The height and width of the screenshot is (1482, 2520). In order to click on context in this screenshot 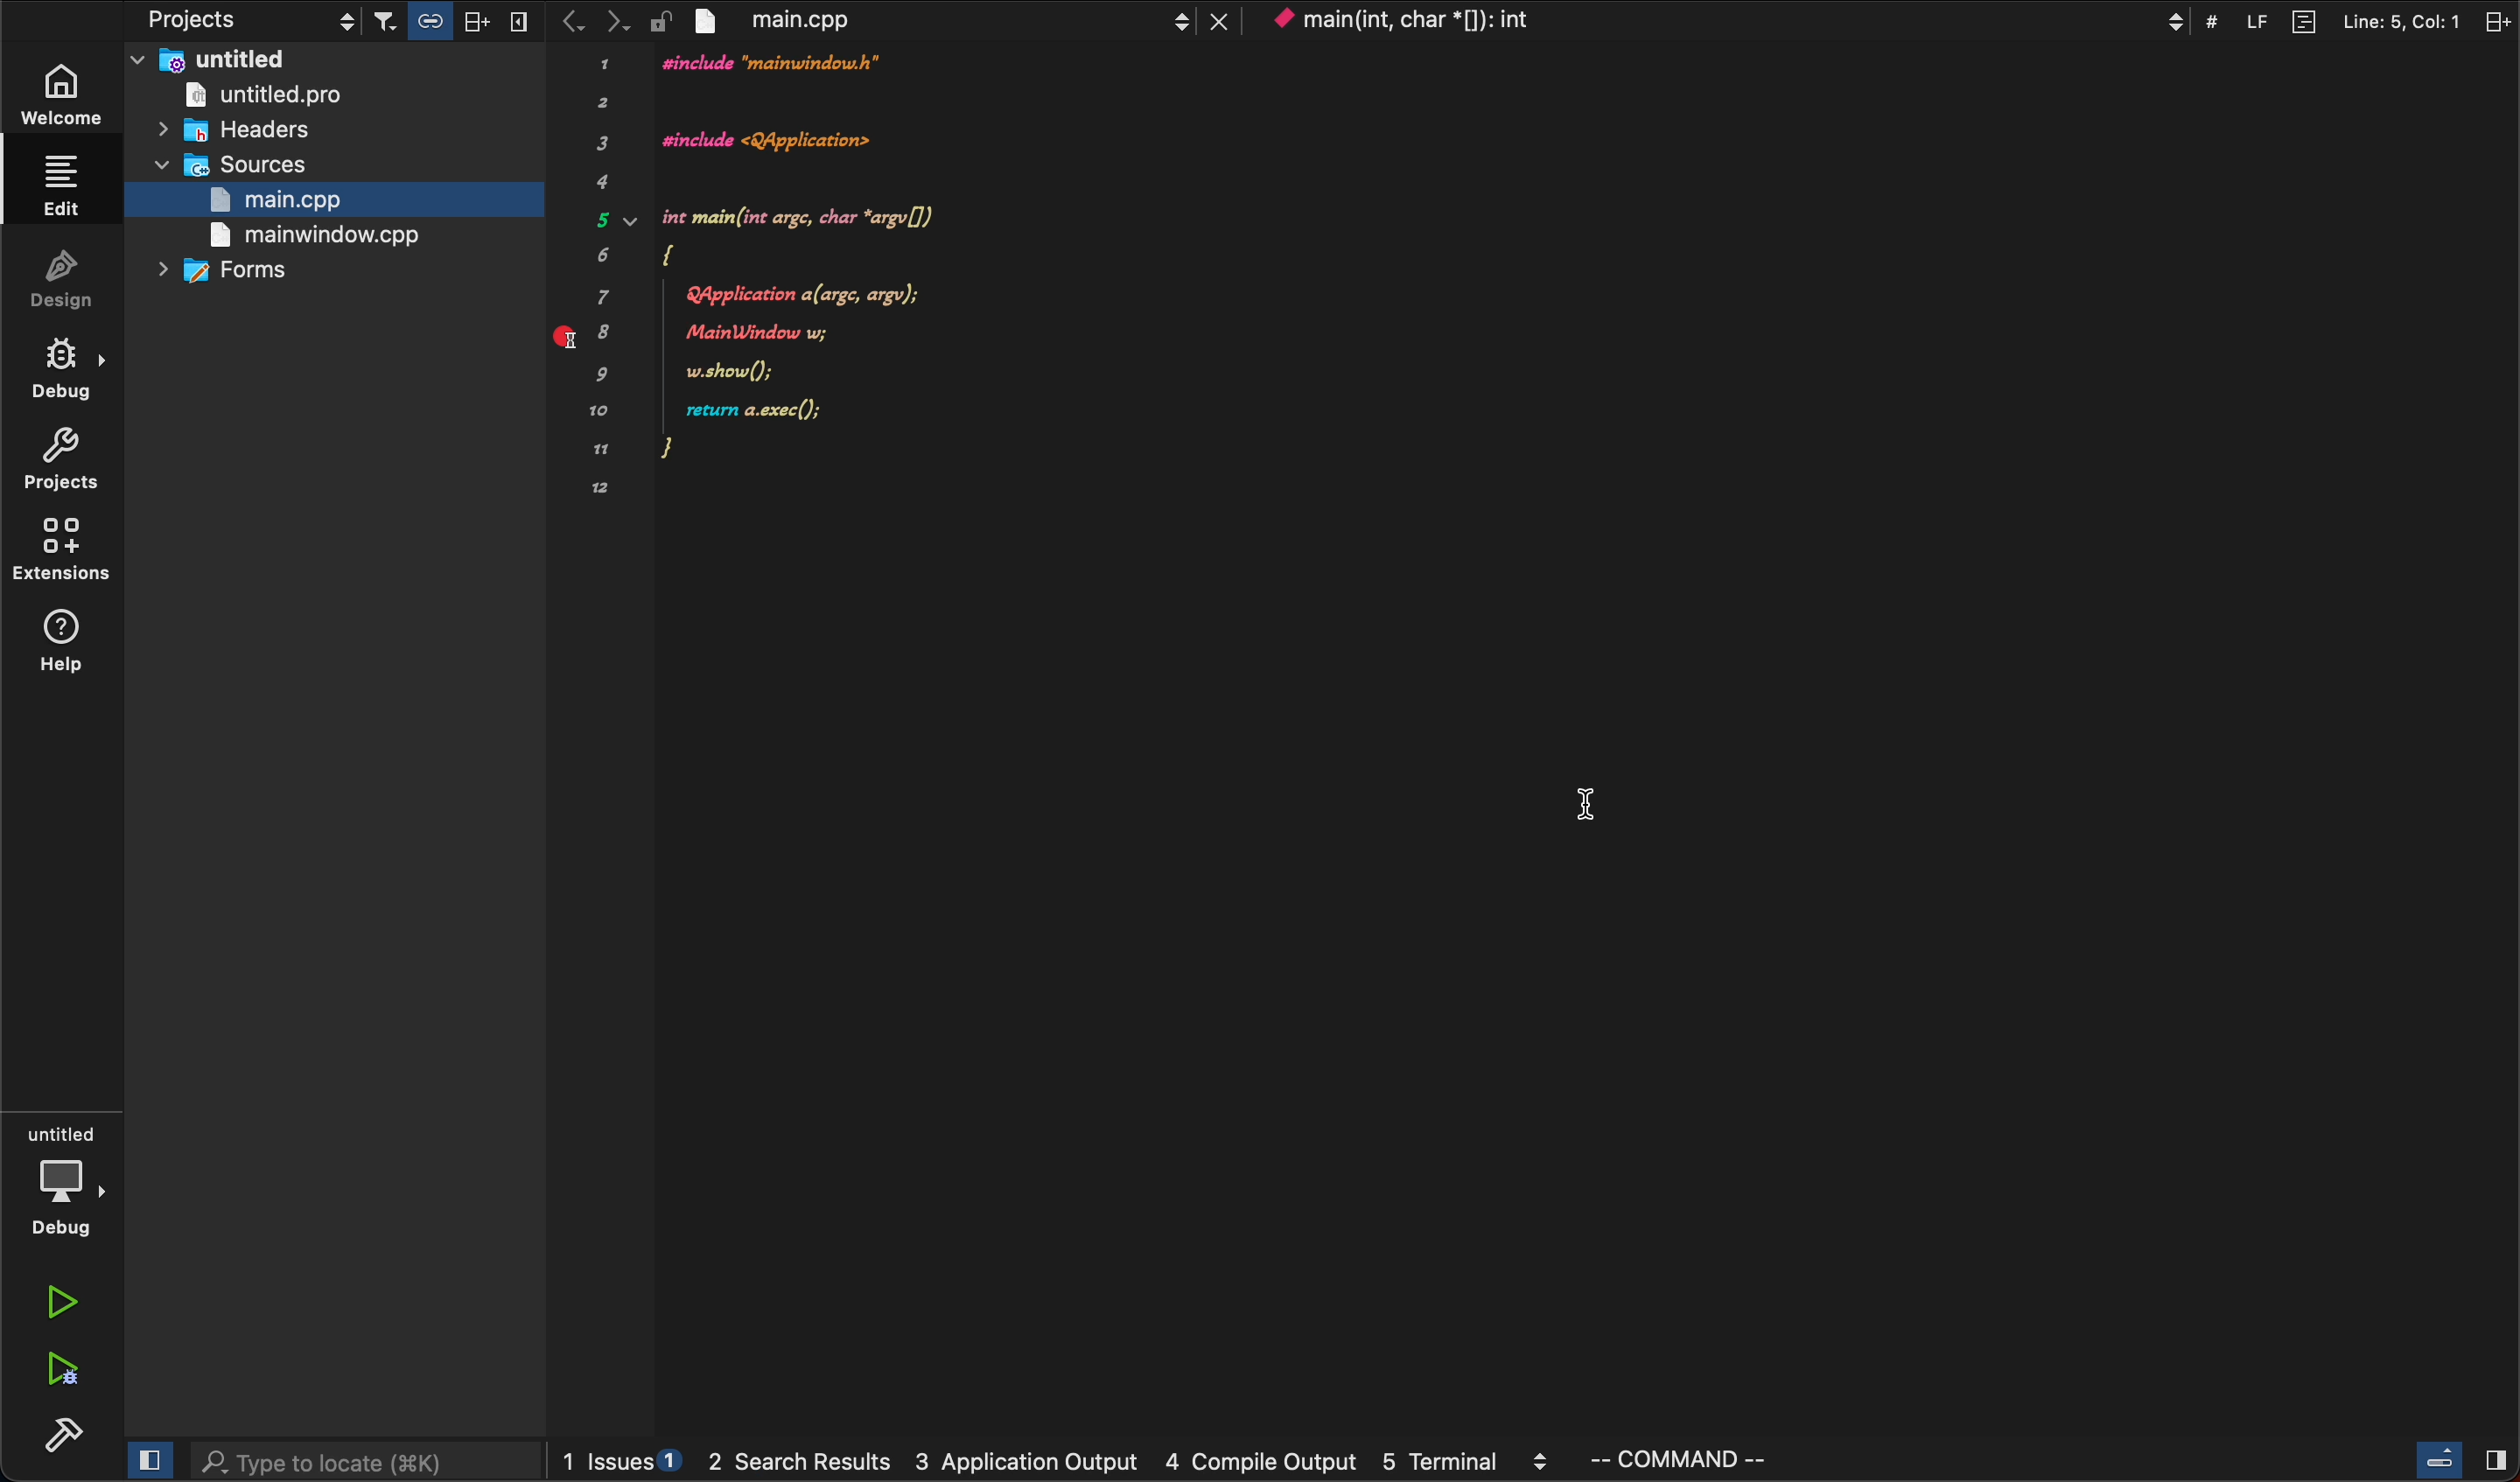, I will do `click(1727, 21)`.